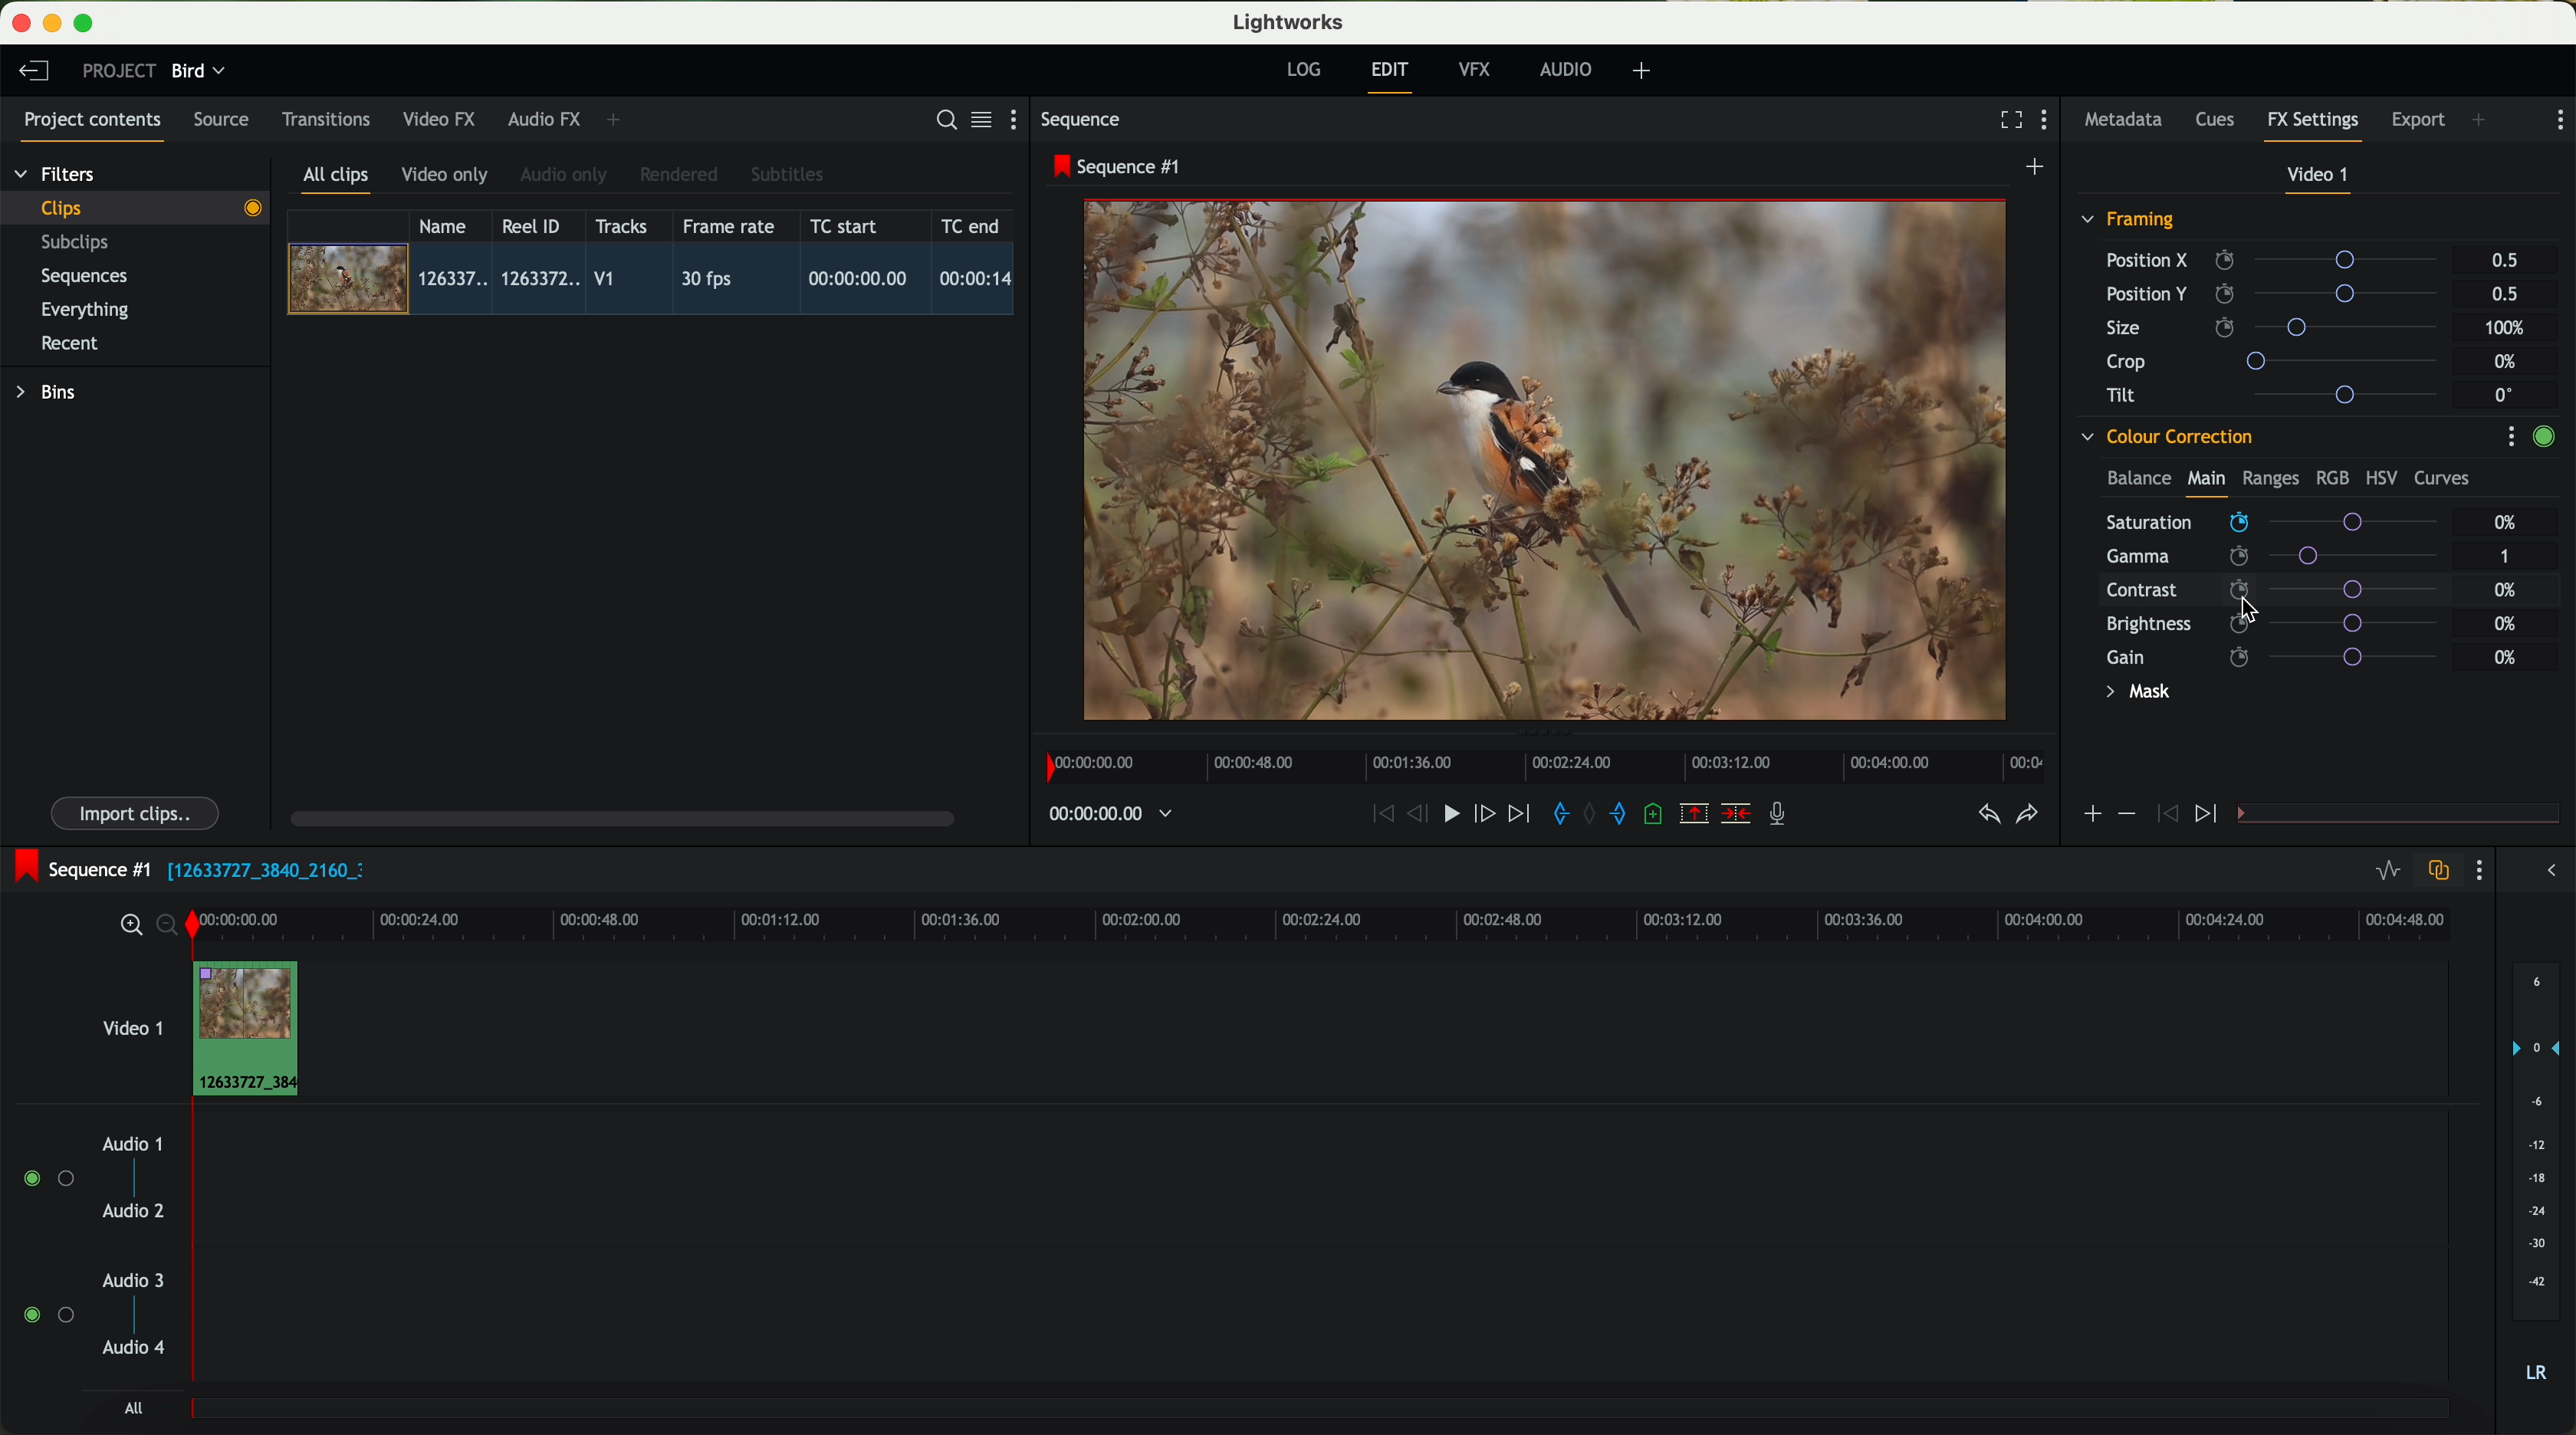 The image size is (2576, 1435). What do you see at coordinates (565, 175) in the screenshot?
I see `audio only` at bounding box center [565, 175].